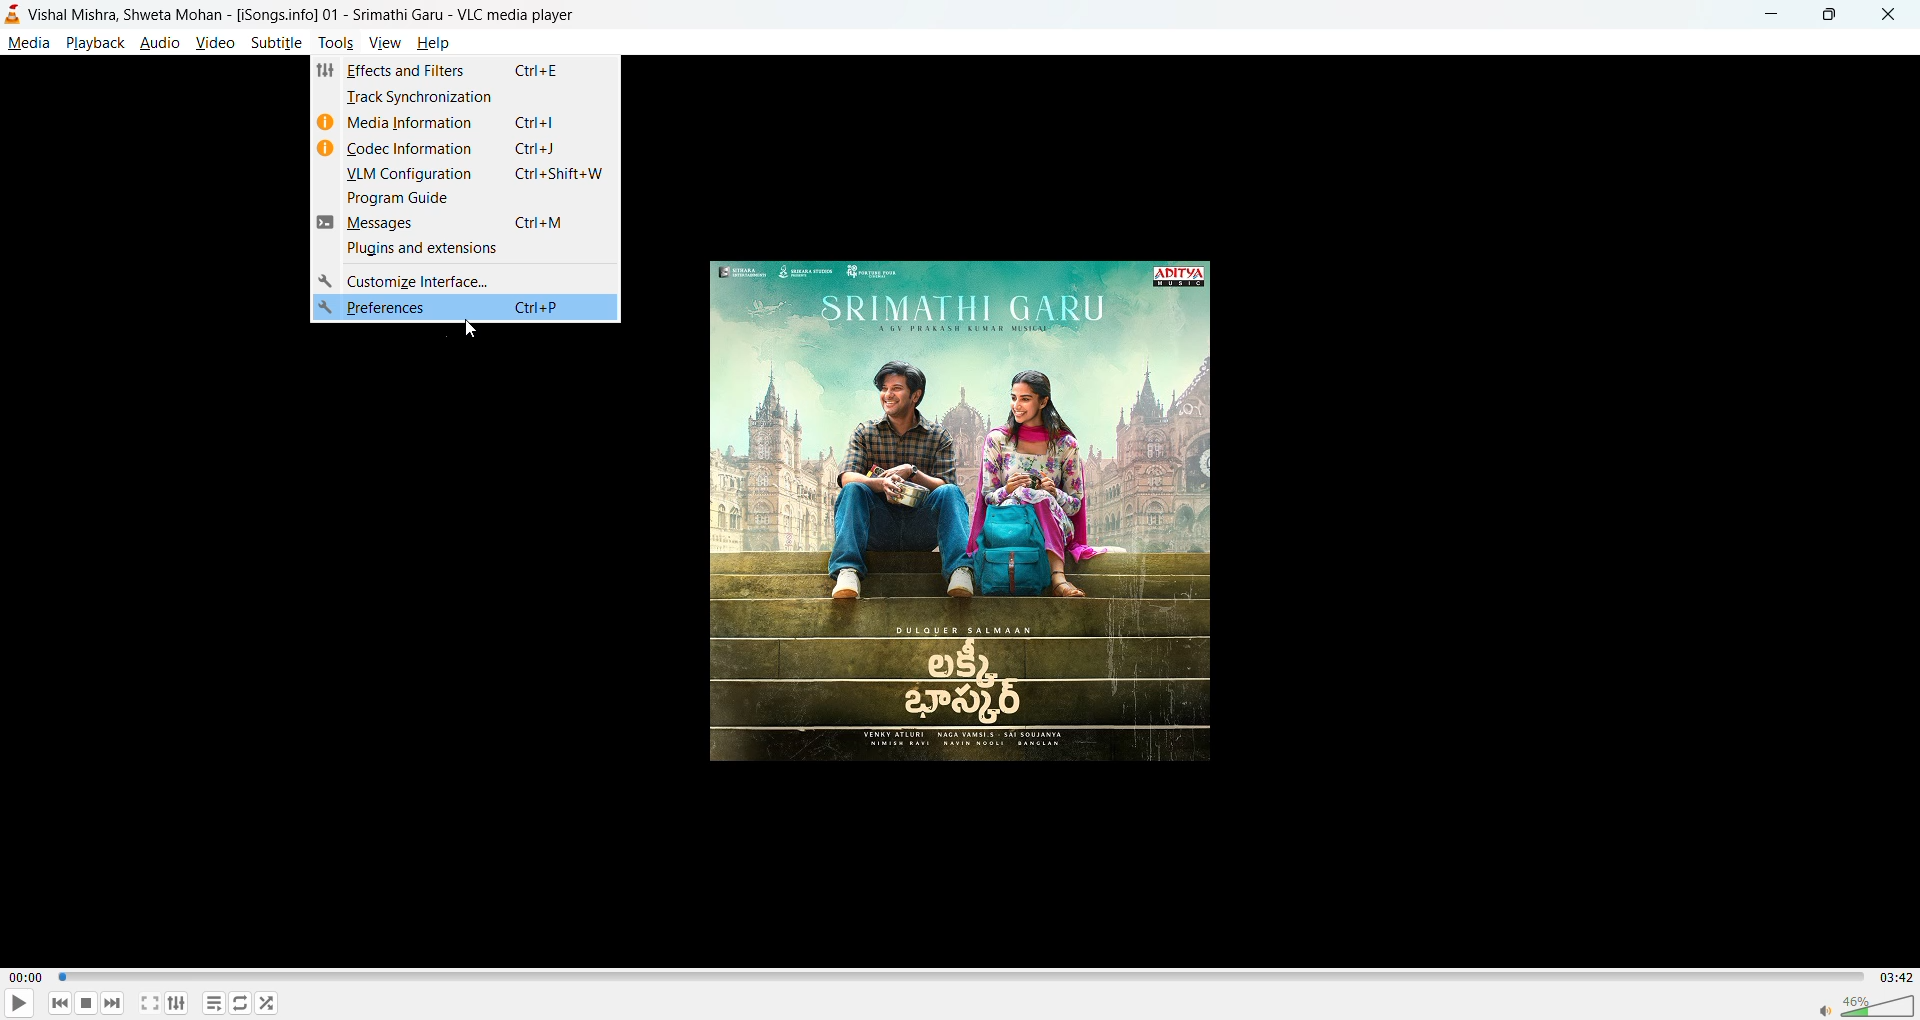 The height and width of the screenshot is (1020, 1920). I want to click on loop, so click(237, 1002).